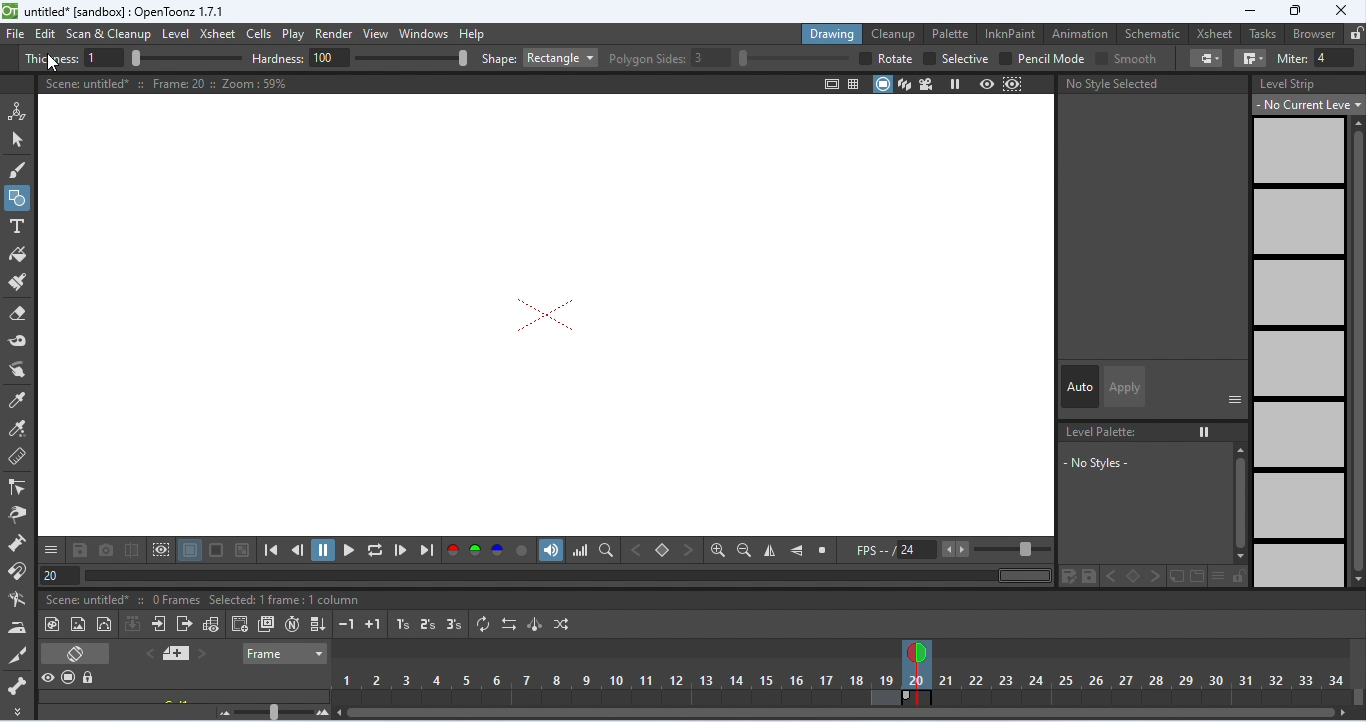 The image size is (1366, 722). Describe the element at coordinates (855, 85) in the screenshot. I see `field guide` at that location.